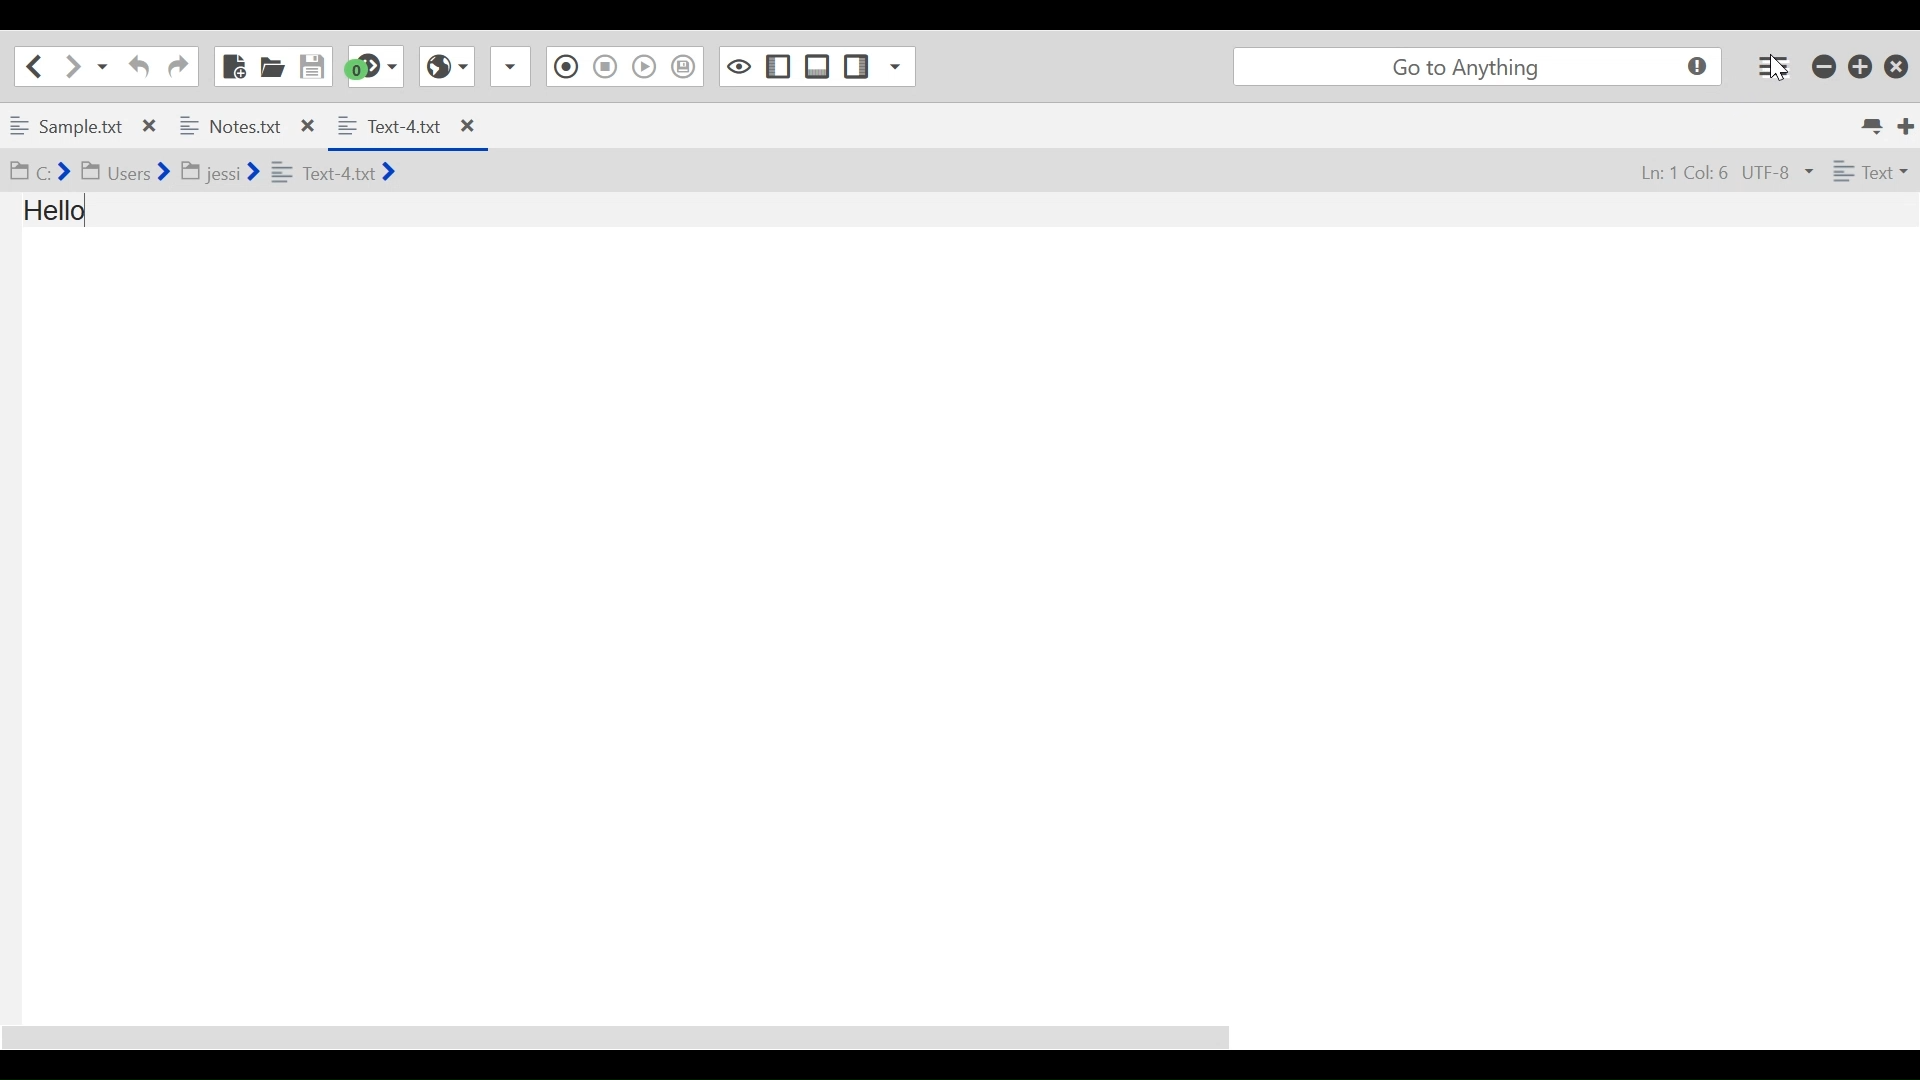 This screenshot has width=1920, height=1080. I want to click on Show Specific Sidebar, so click(893, 66).